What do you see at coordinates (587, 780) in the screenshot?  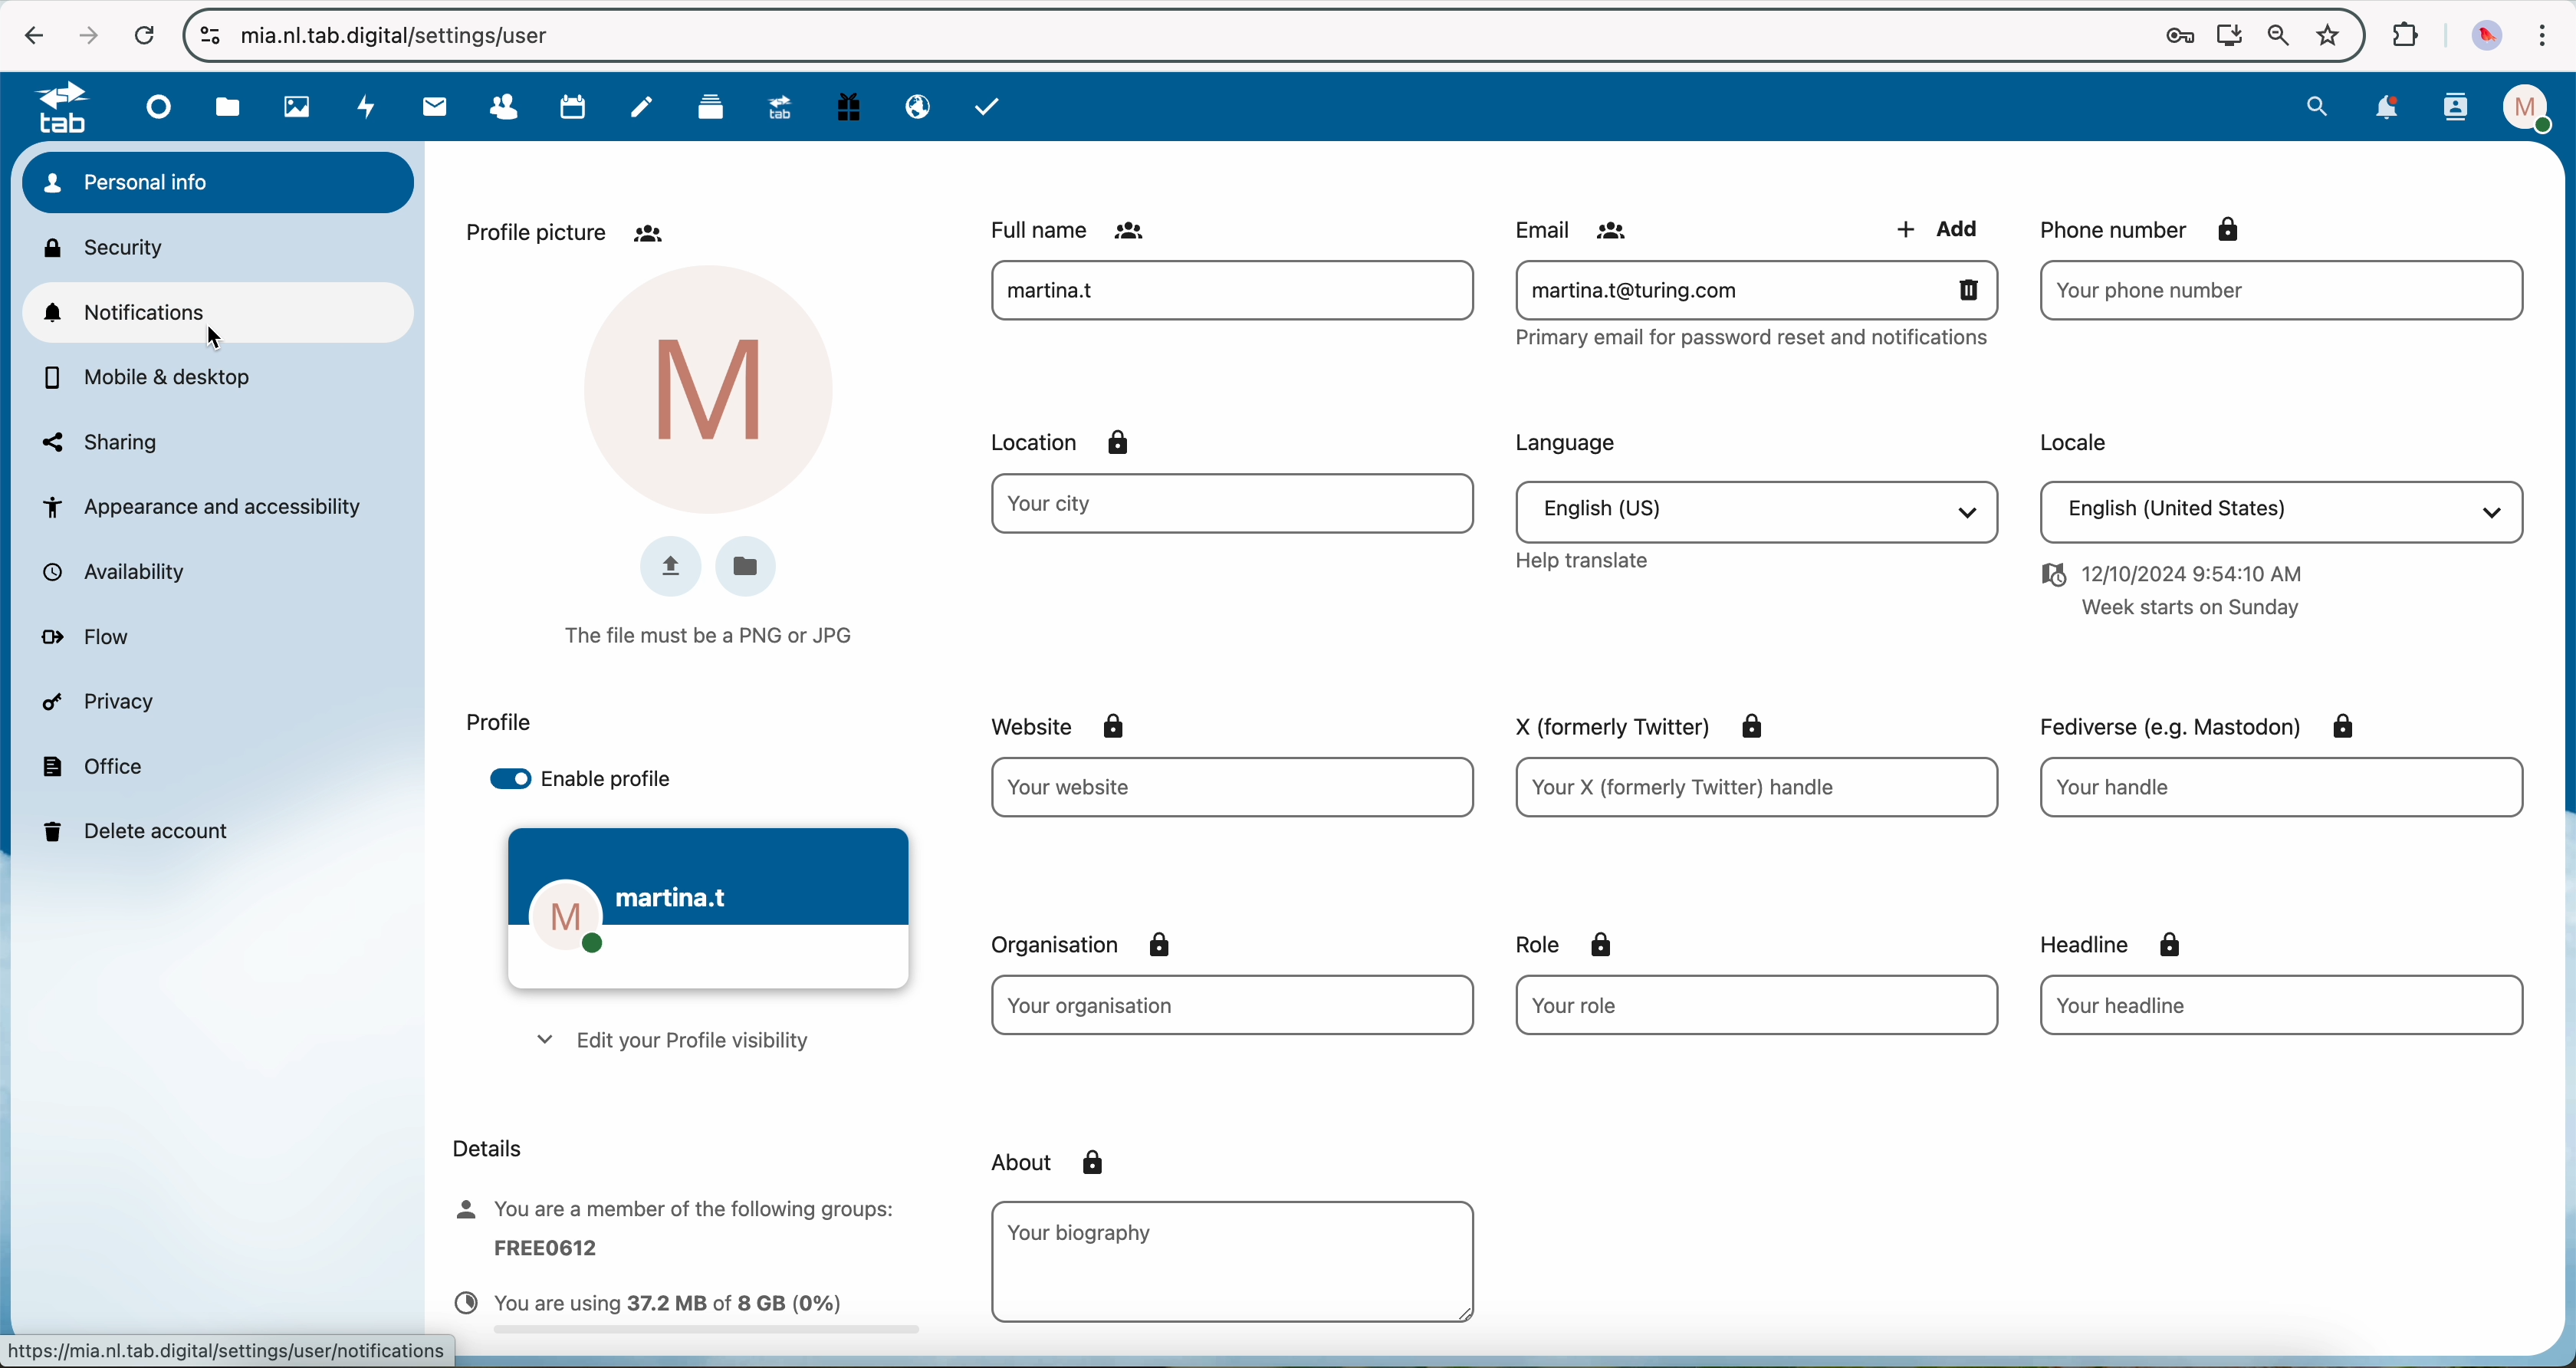 I see `enable profile` at bounding box center [587, 780].